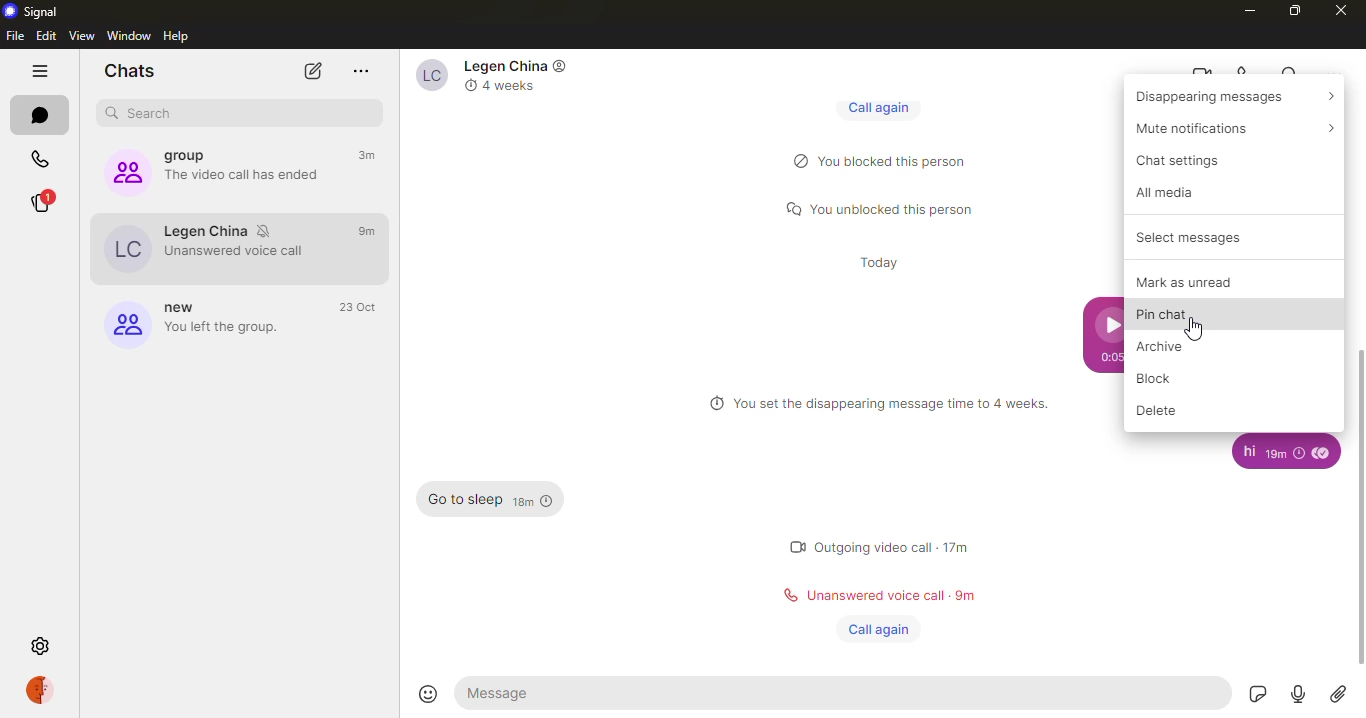 The image size is (1366, 718). Describe the element at coordinates (854, 596) in the screenshot. I see `status message` at that location.